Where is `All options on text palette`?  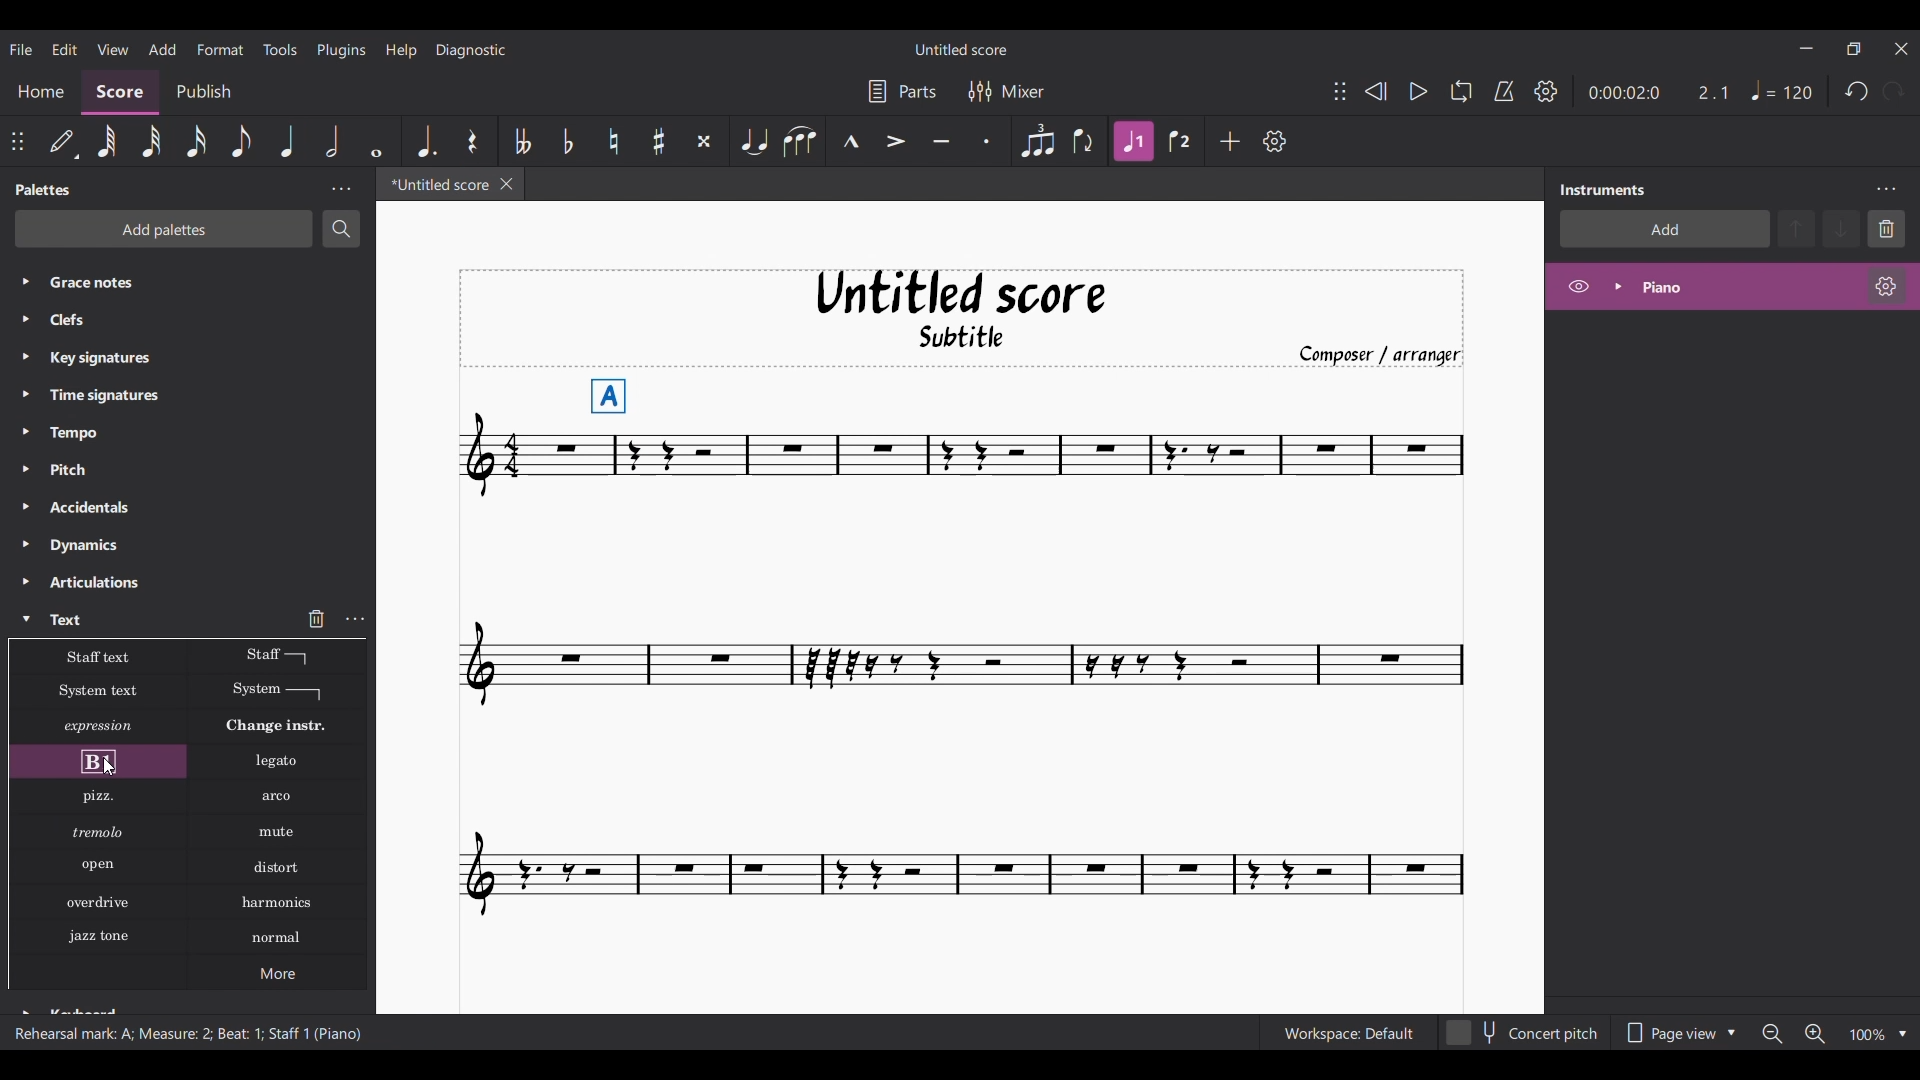
All options on text palette is located at coordinates (189, 816).